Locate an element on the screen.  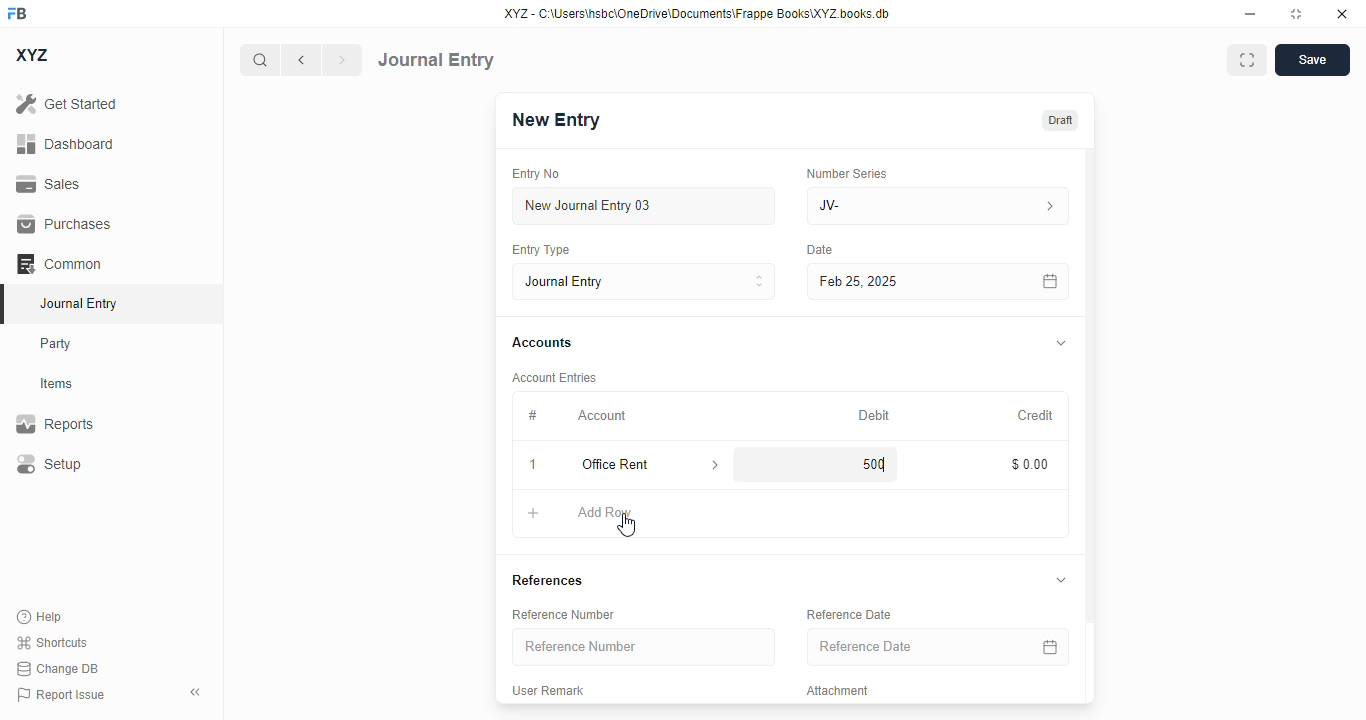
new entry is located at coordinates (554, 120).